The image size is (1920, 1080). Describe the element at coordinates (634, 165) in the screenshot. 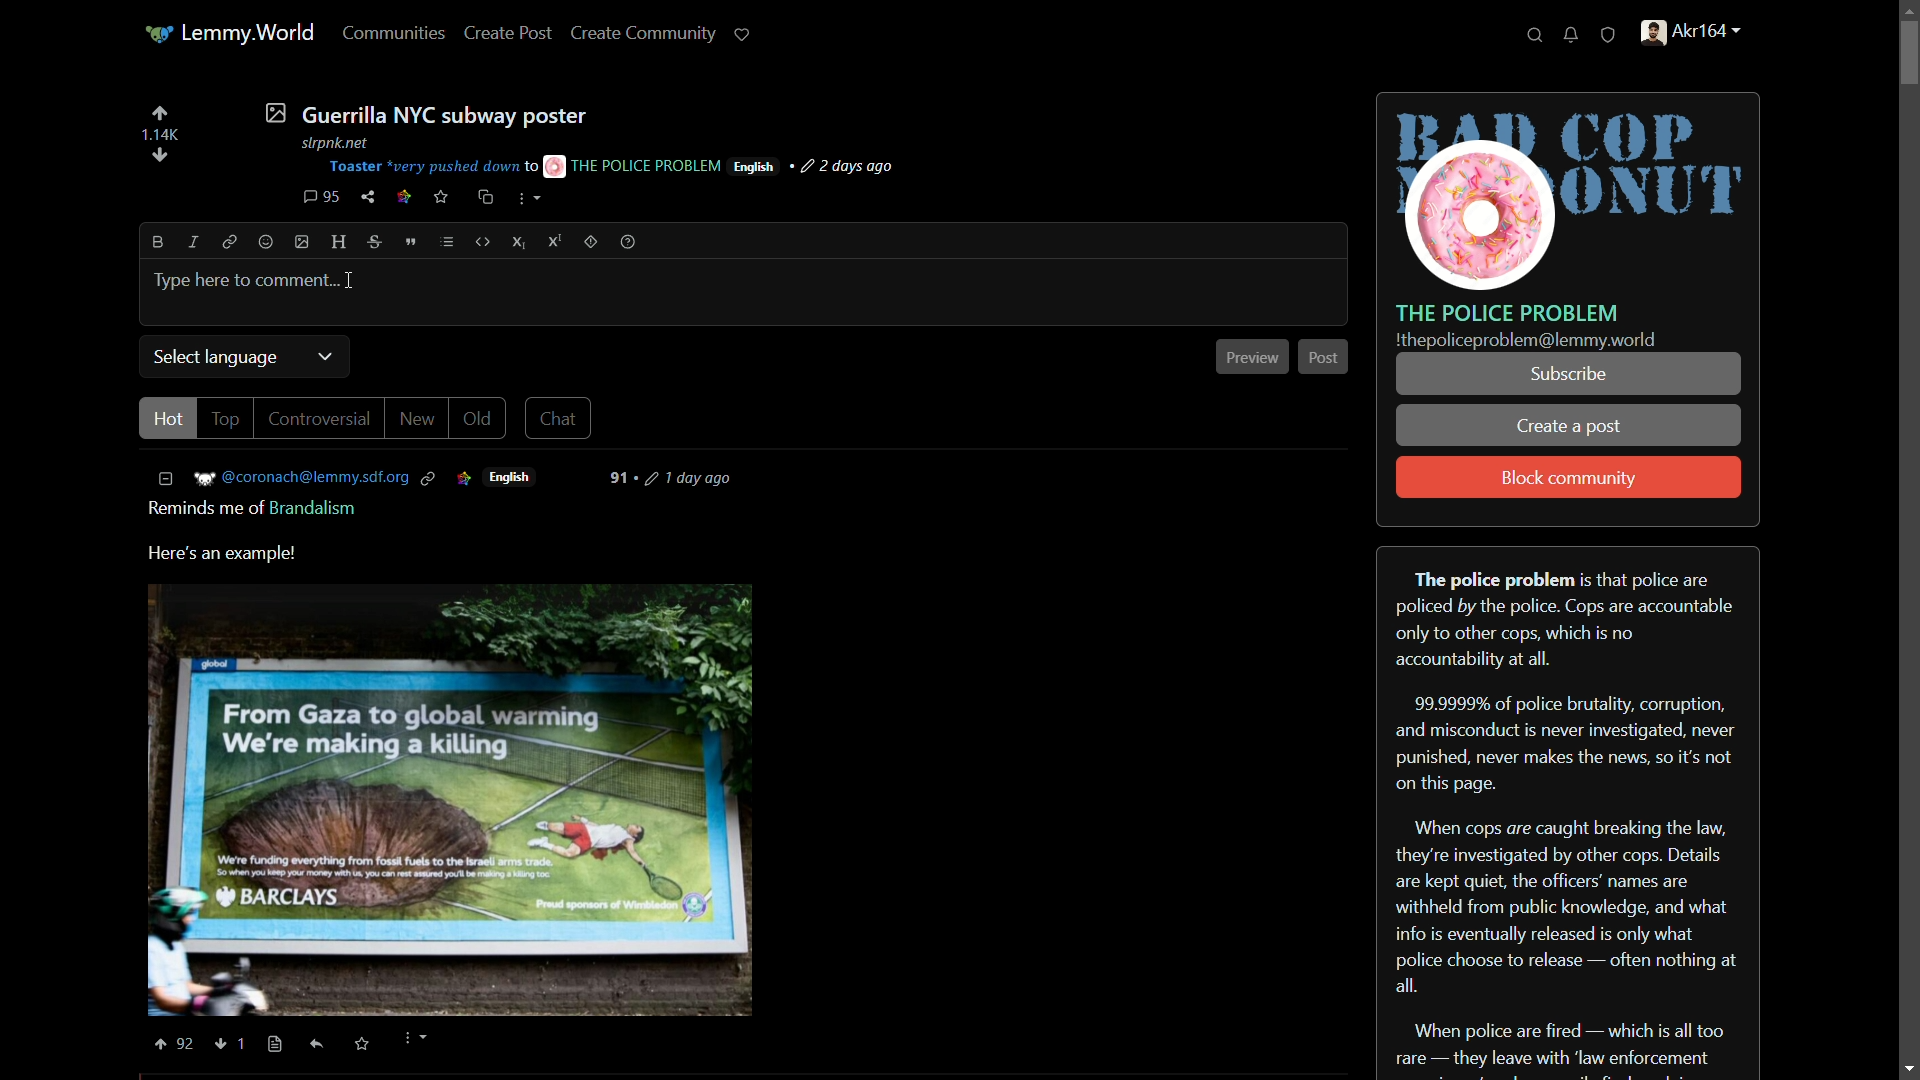

I see `THE POLICE PROBLEM` at that location.